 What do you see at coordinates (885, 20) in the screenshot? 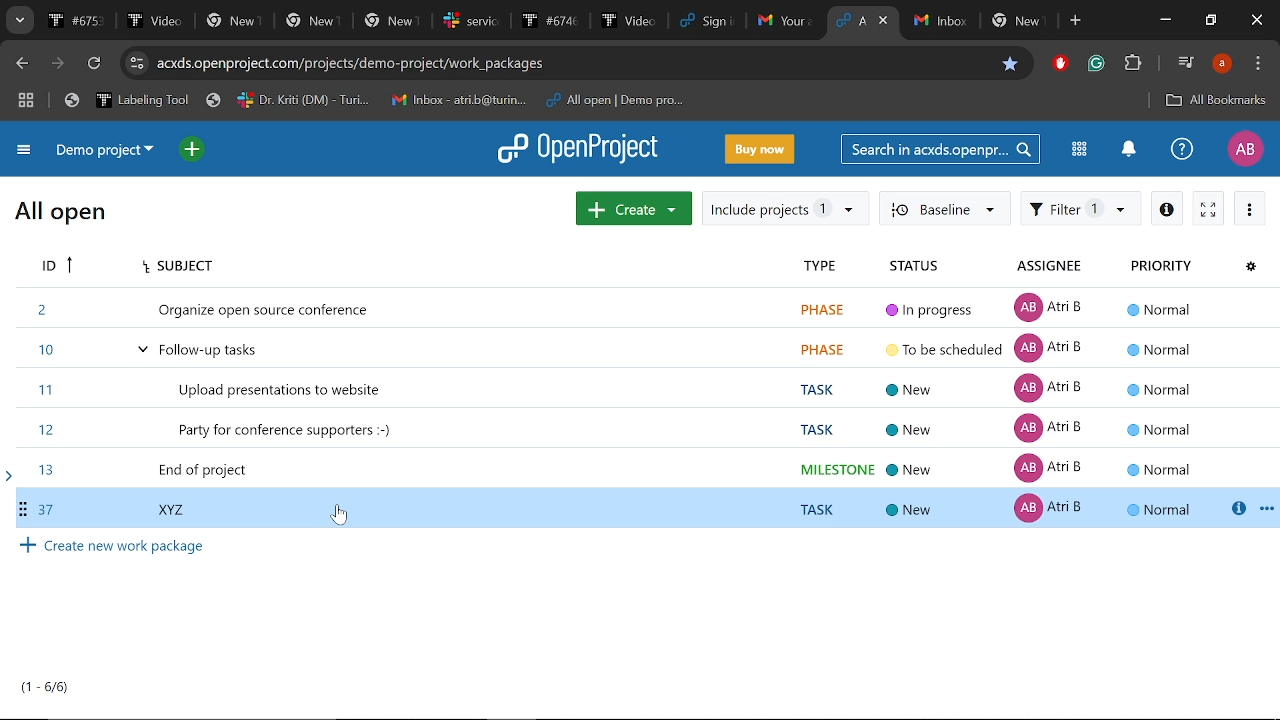
I see `Close current  tab` at bounding box center [885, 20].